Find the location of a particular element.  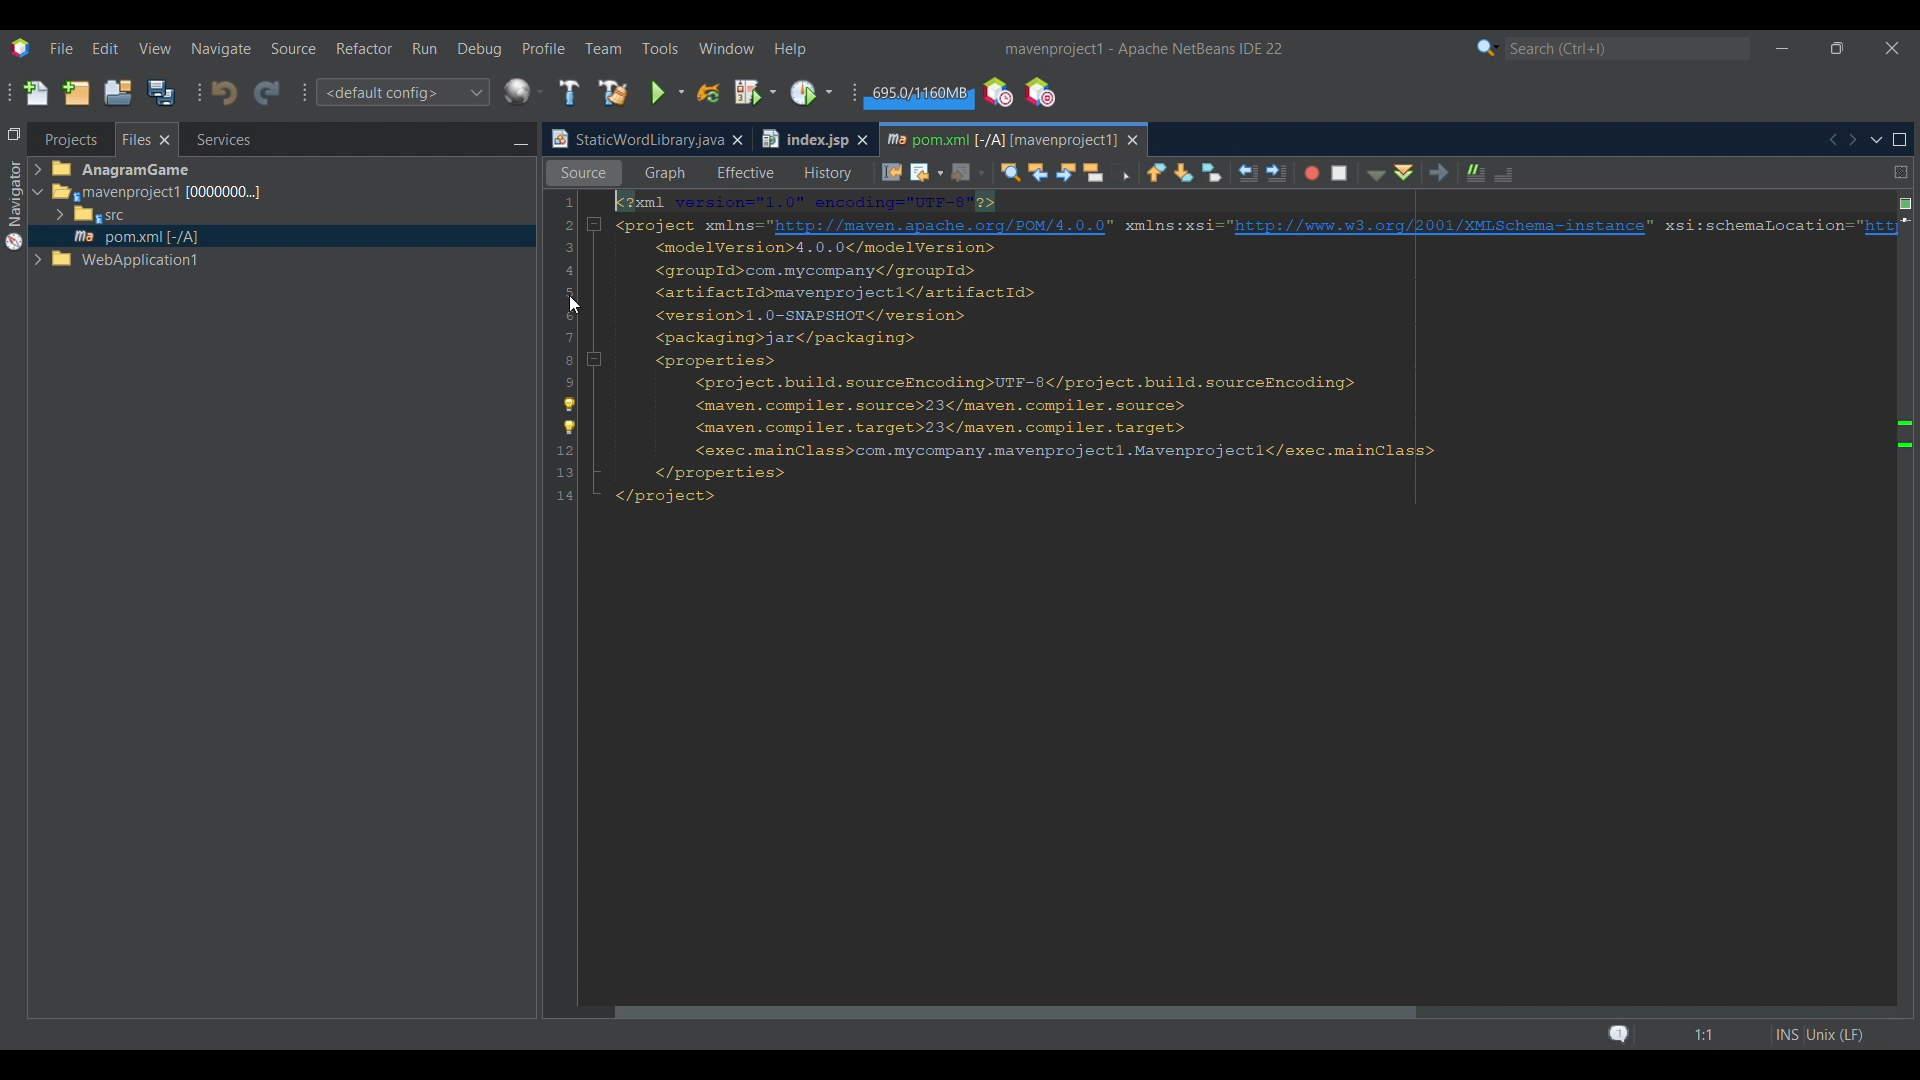

Edit menu is located at coordinates (105, 48).